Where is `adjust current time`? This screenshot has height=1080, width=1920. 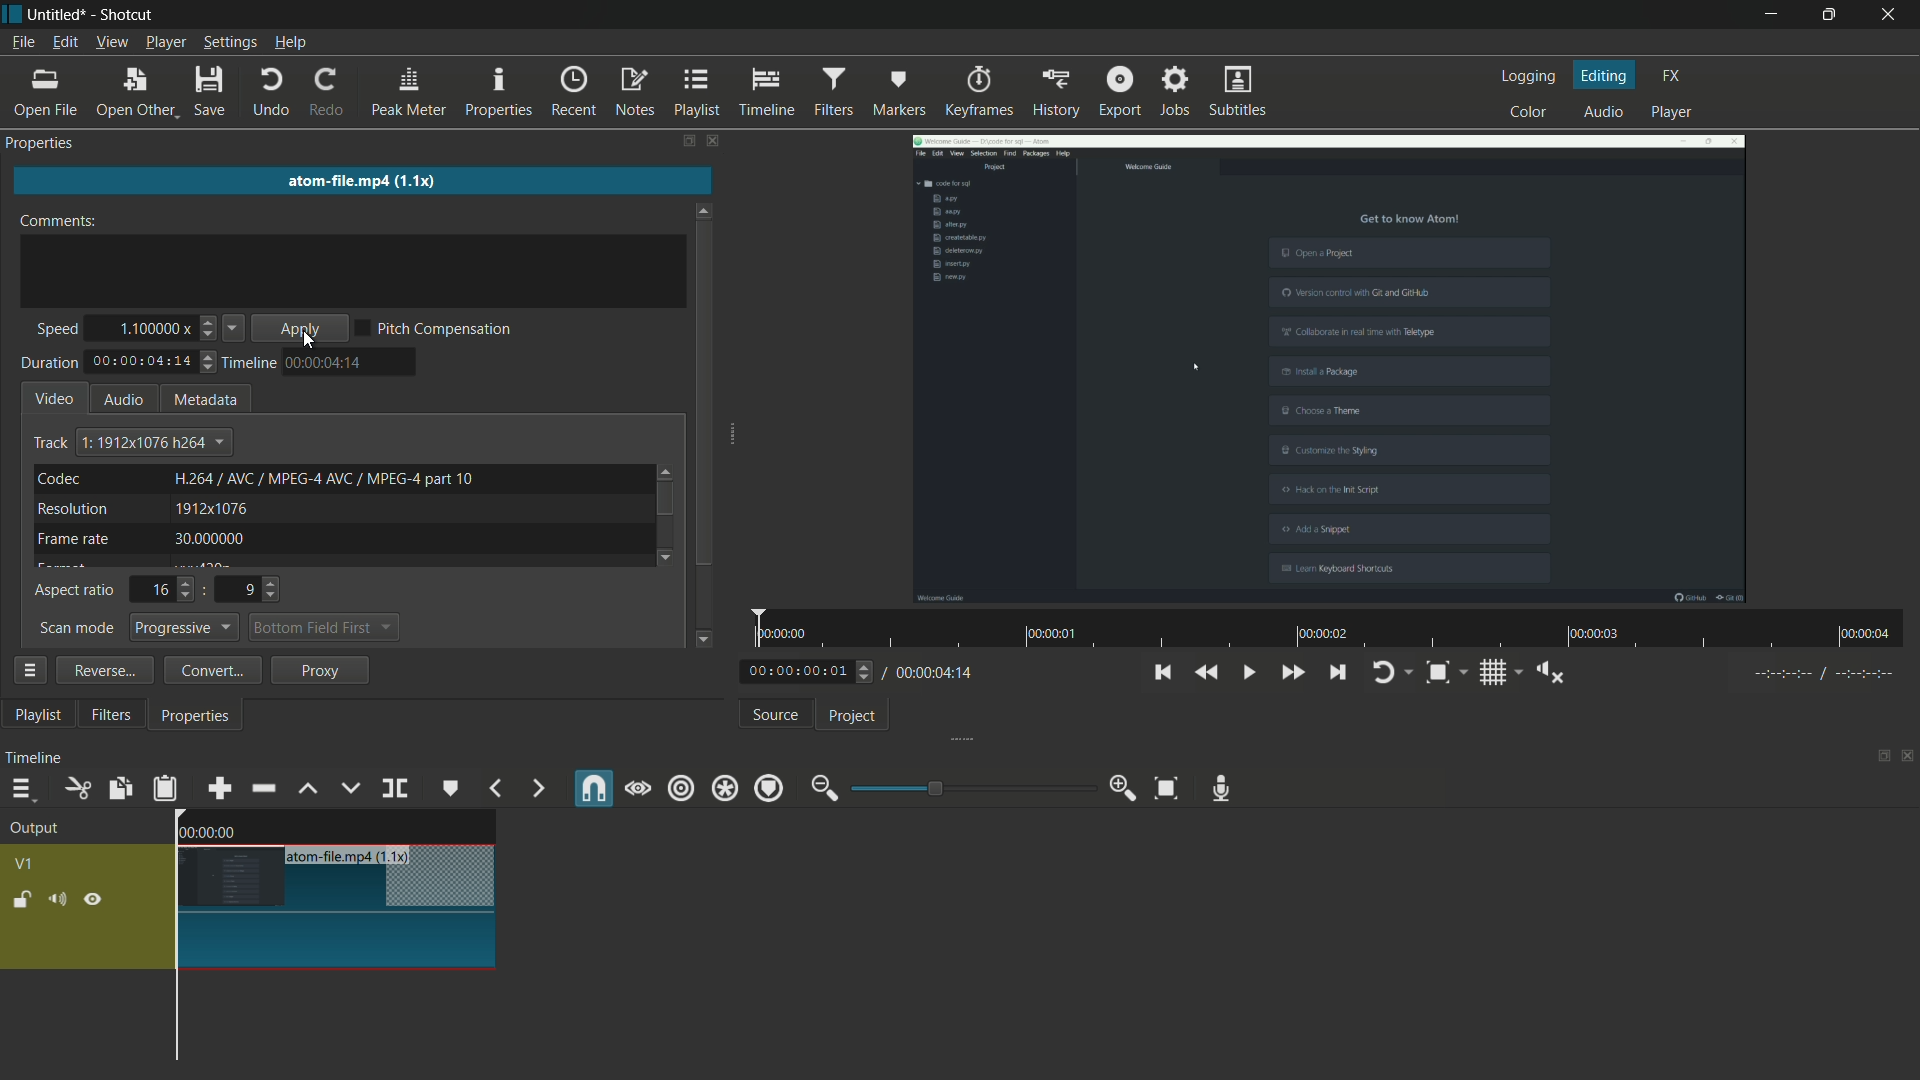 adjust current time is located at coordinates (811, 670).